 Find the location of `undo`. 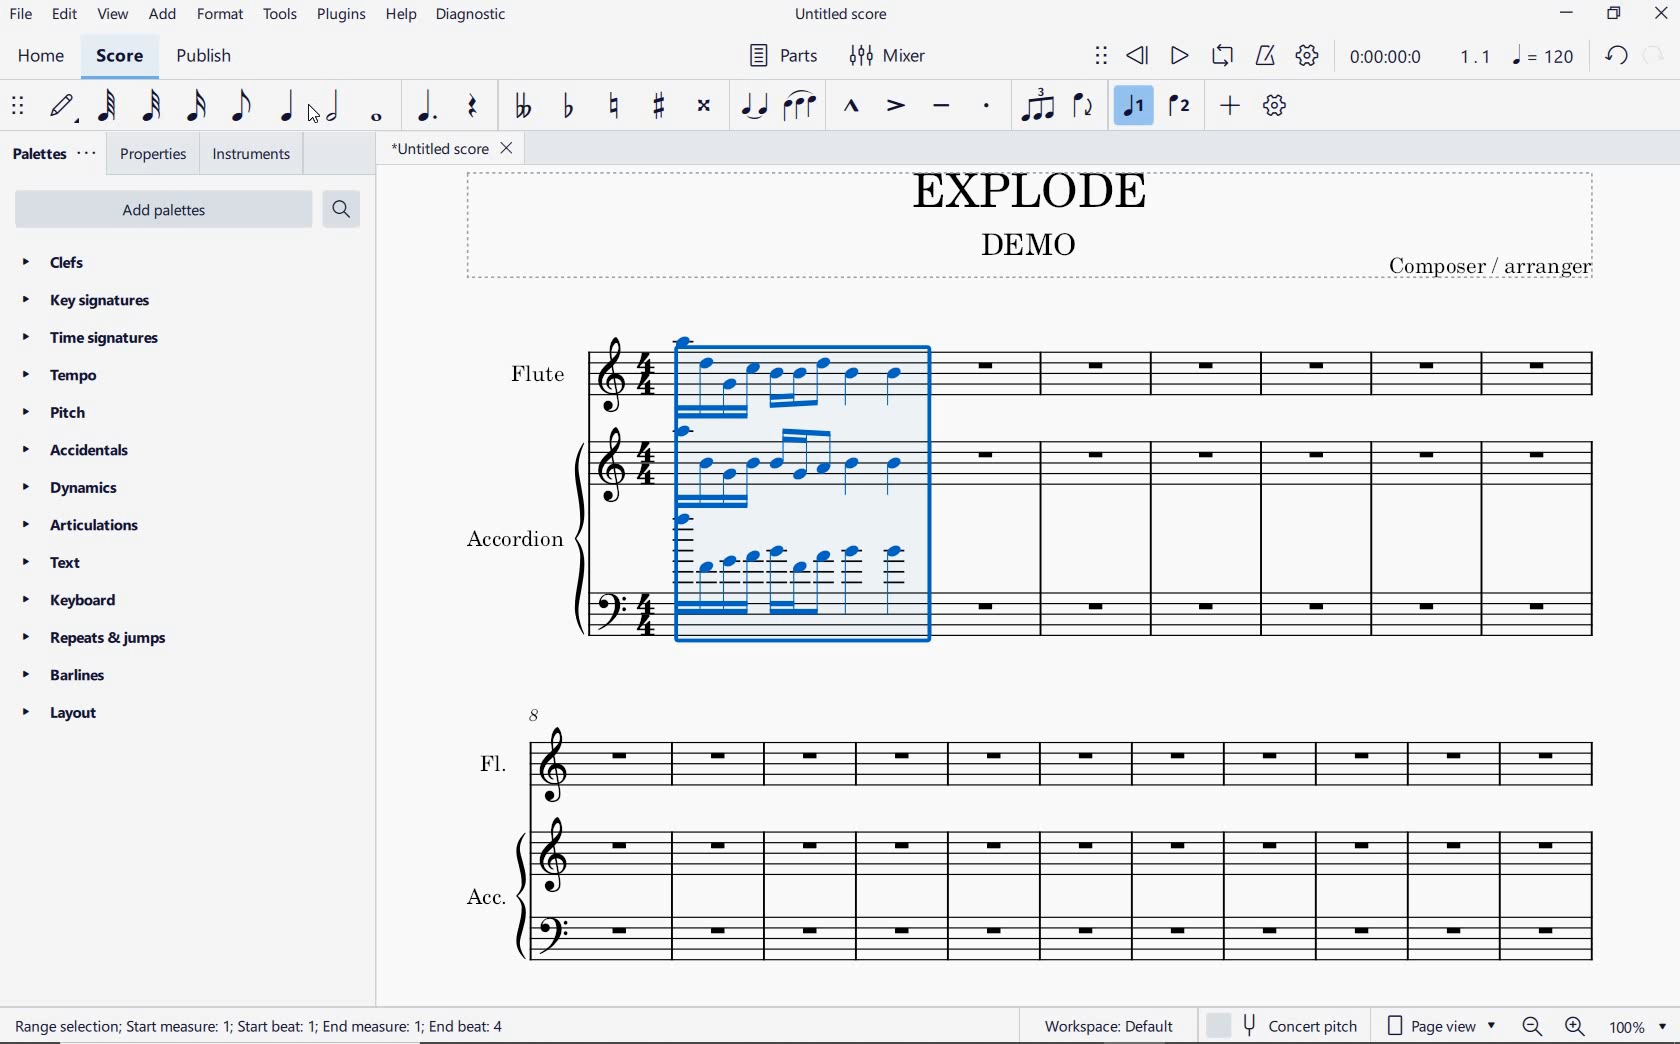

undo is located at coordinates (1656, 54).